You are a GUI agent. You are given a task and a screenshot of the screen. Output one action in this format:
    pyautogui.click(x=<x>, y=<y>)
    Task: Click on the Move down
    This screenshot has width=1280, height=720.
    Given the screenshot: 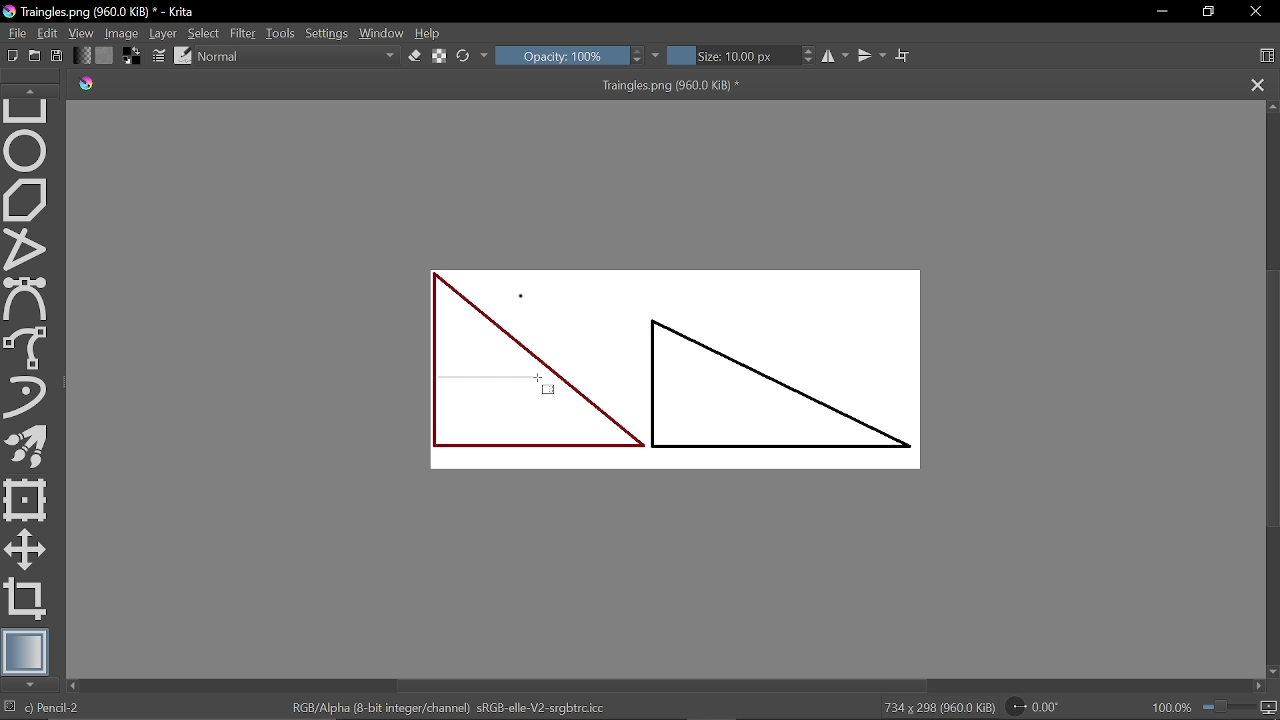 What is the action you would take?
    pyautogui.click(x=1271, y=669)
    